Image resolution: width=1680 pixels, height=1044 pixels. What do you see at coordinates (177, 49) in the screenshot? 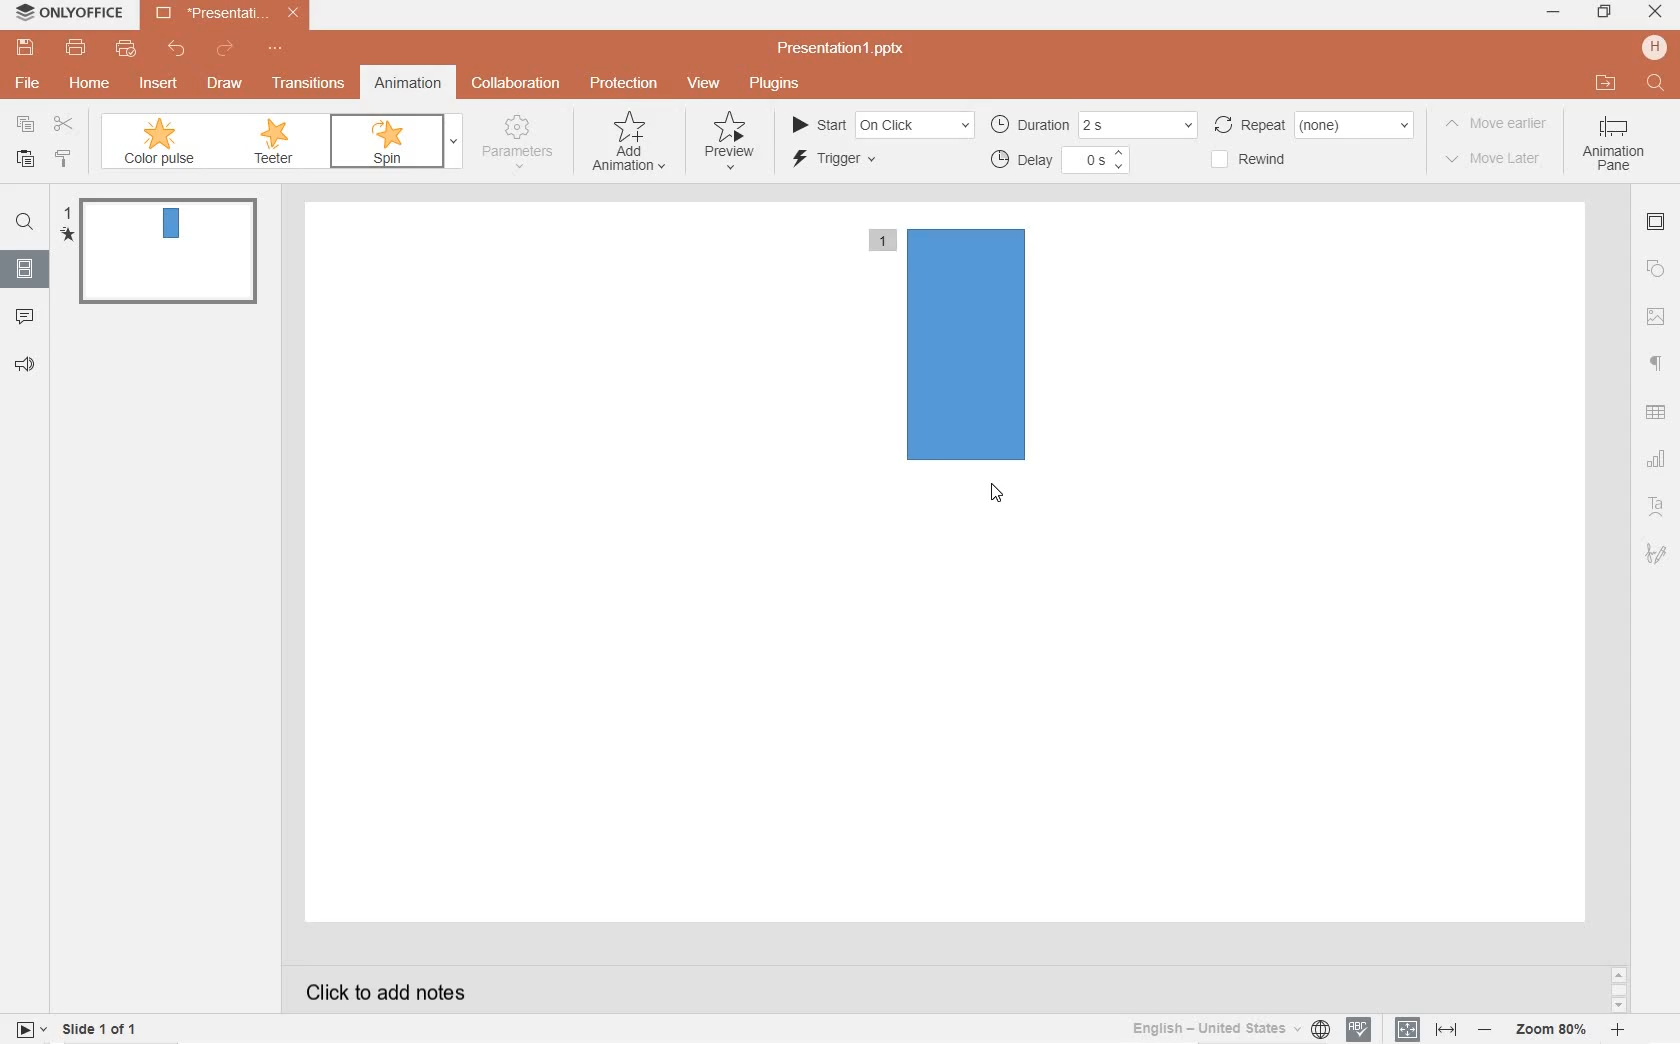
I see `undo` at bounding box center [177, 49].